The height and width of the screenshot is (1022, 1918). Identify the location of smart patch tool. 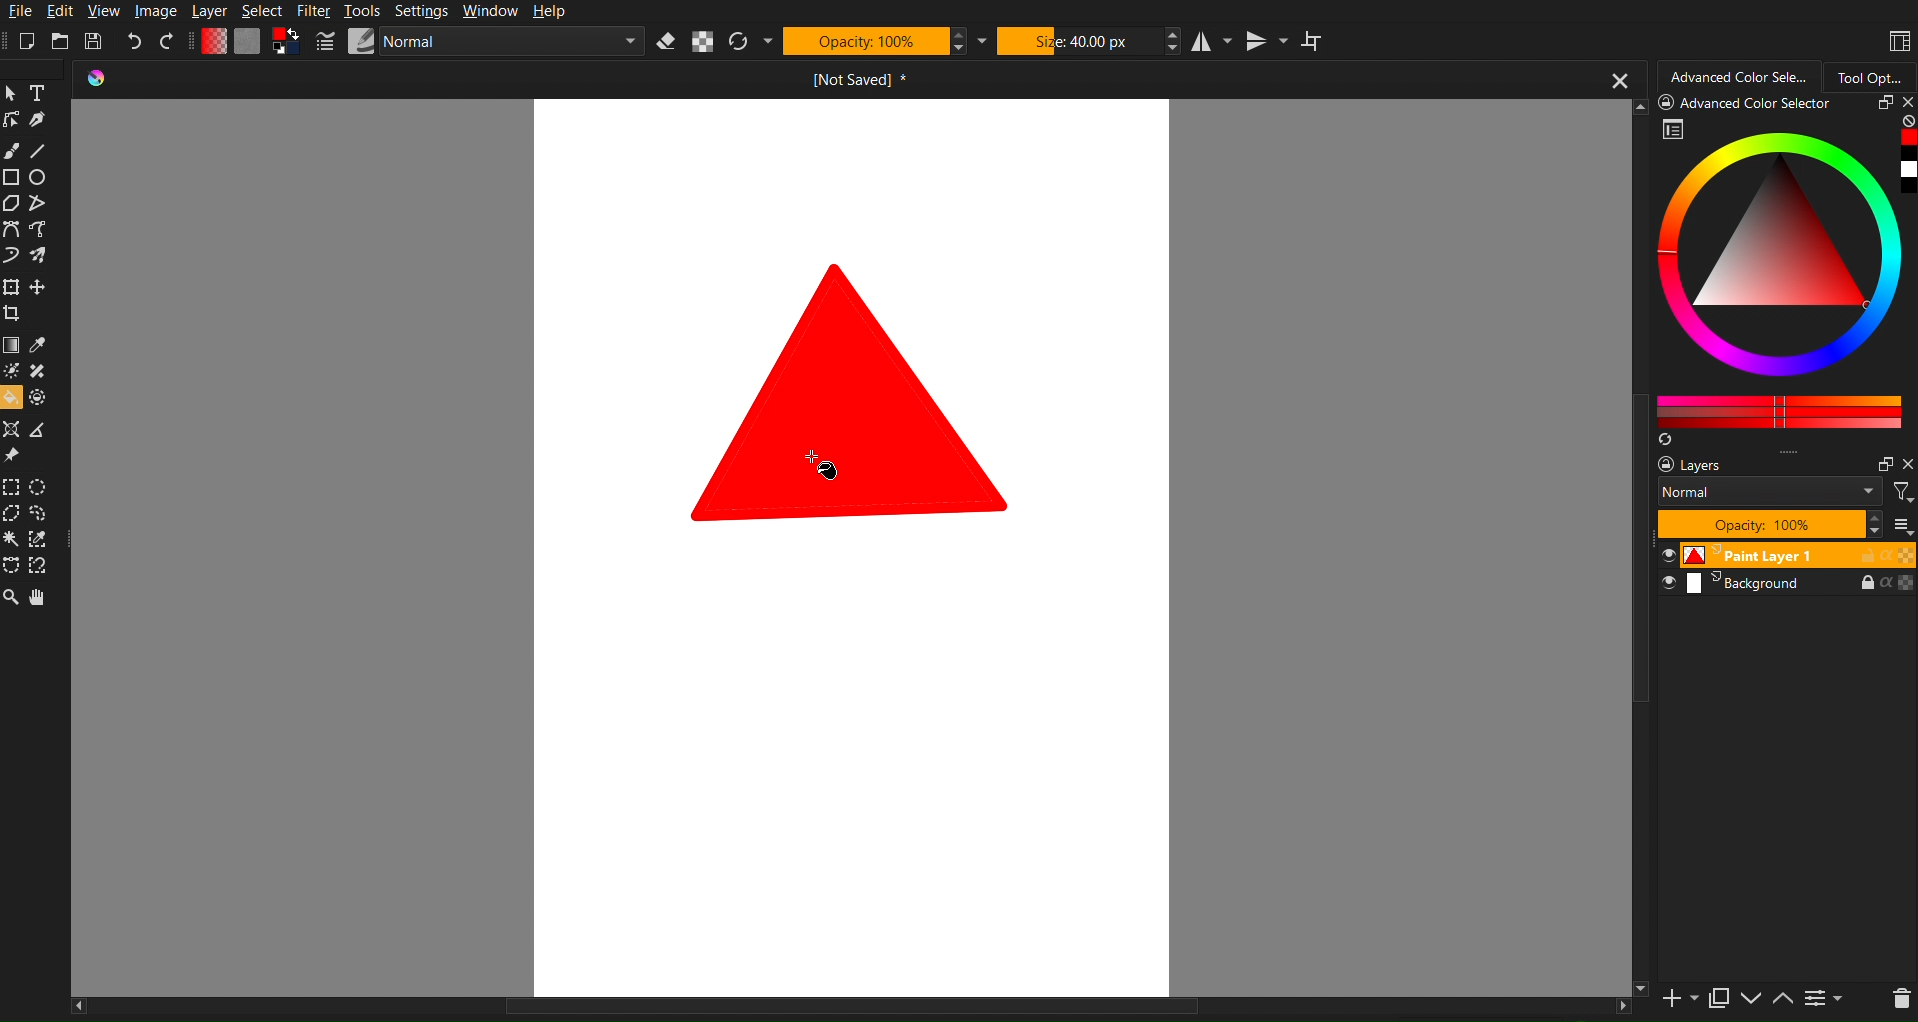
(42, 369).